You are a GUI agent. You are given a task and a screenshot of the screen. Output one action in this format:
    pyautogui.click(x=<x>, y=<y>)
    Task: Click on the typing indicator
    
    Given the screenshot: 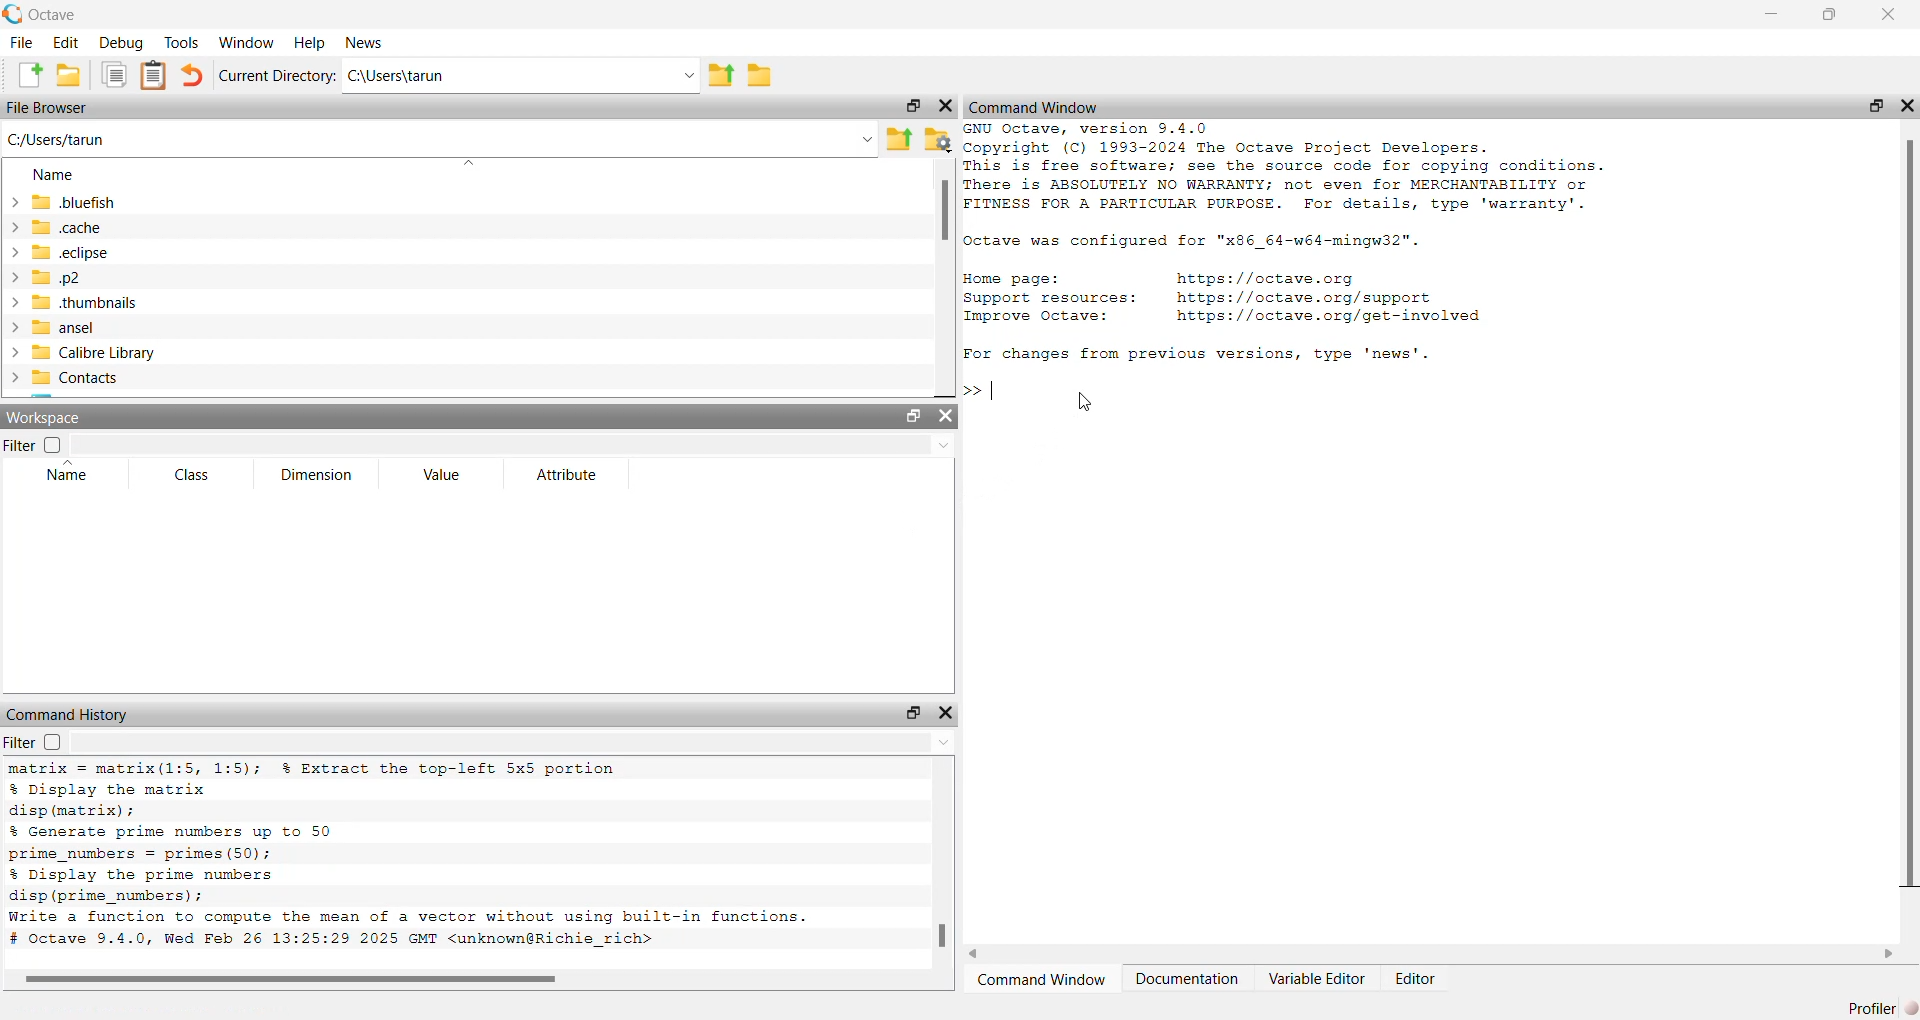 What is the action you would take?
    pyautogui.click(x=995, y=389)
    